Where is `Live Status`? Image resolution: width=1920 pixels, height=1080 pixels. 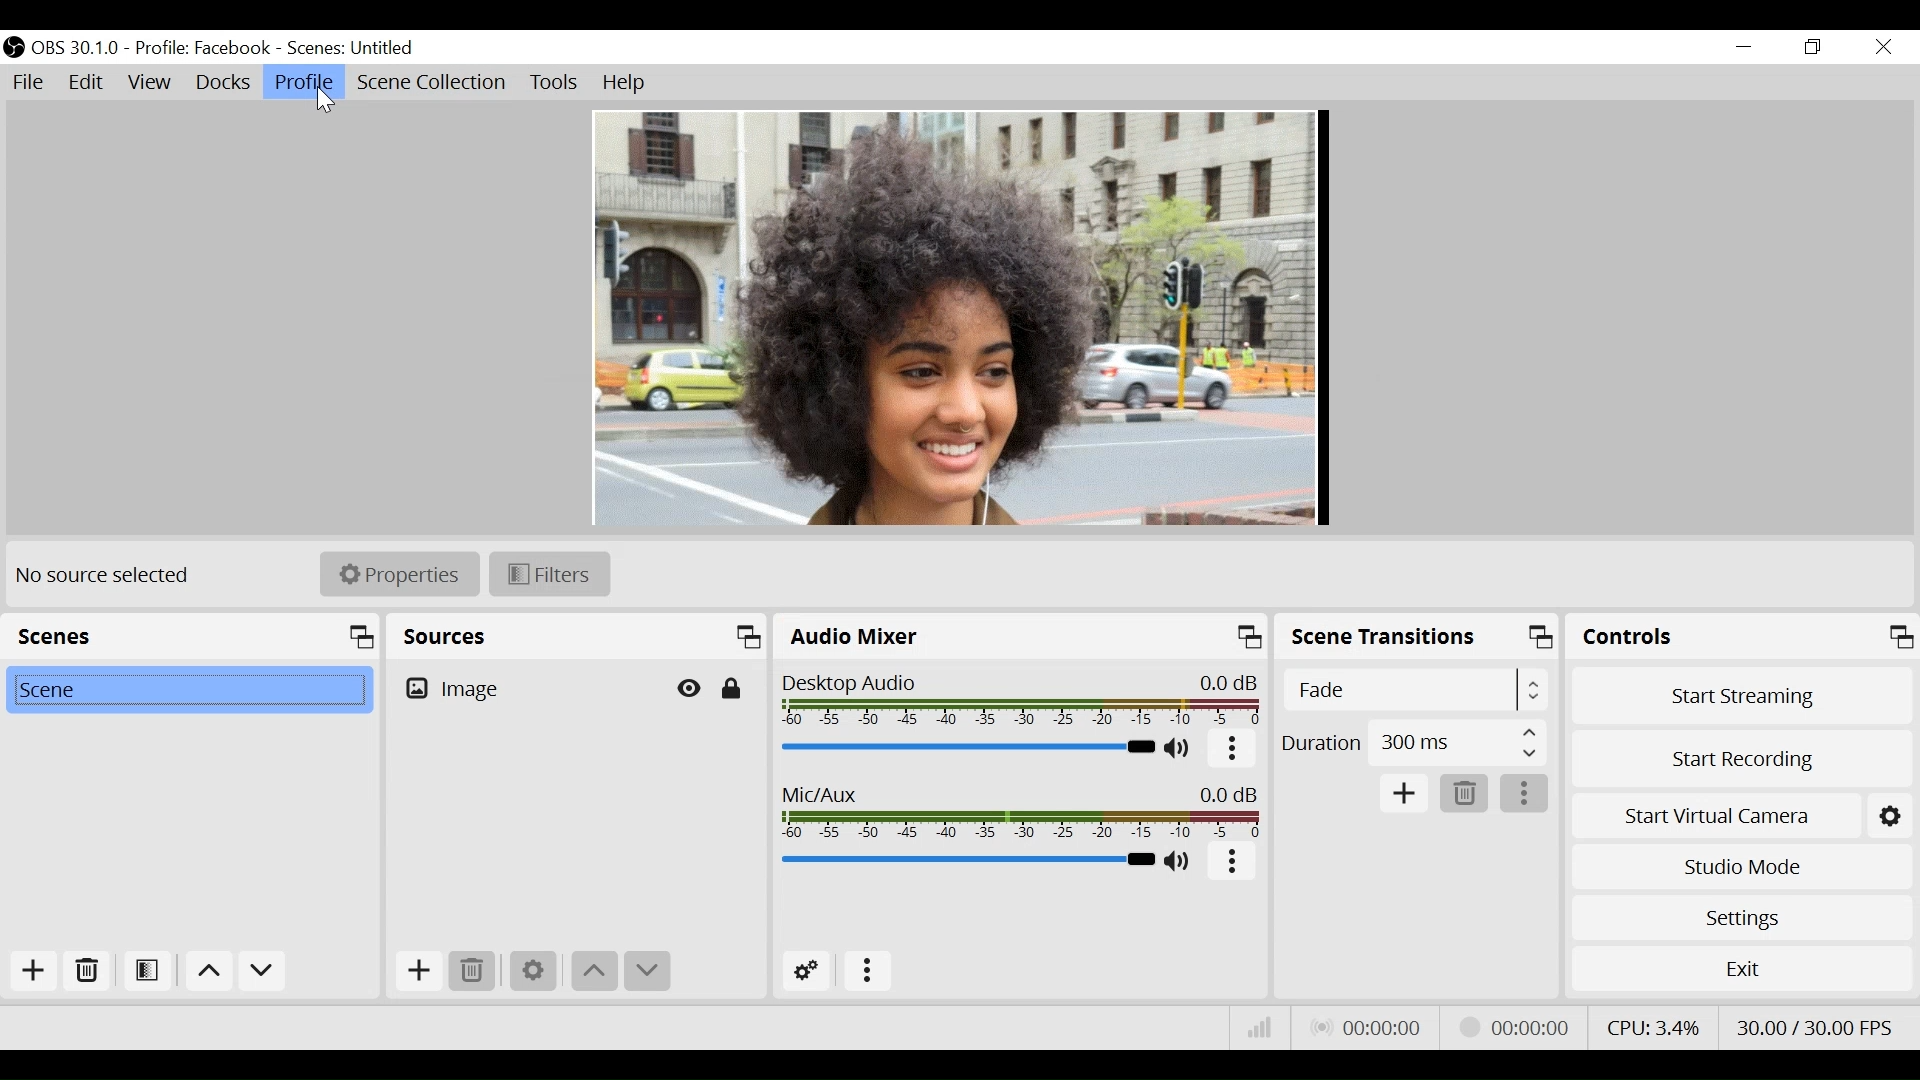
Live Status is located at coordinates (1371, 1026).